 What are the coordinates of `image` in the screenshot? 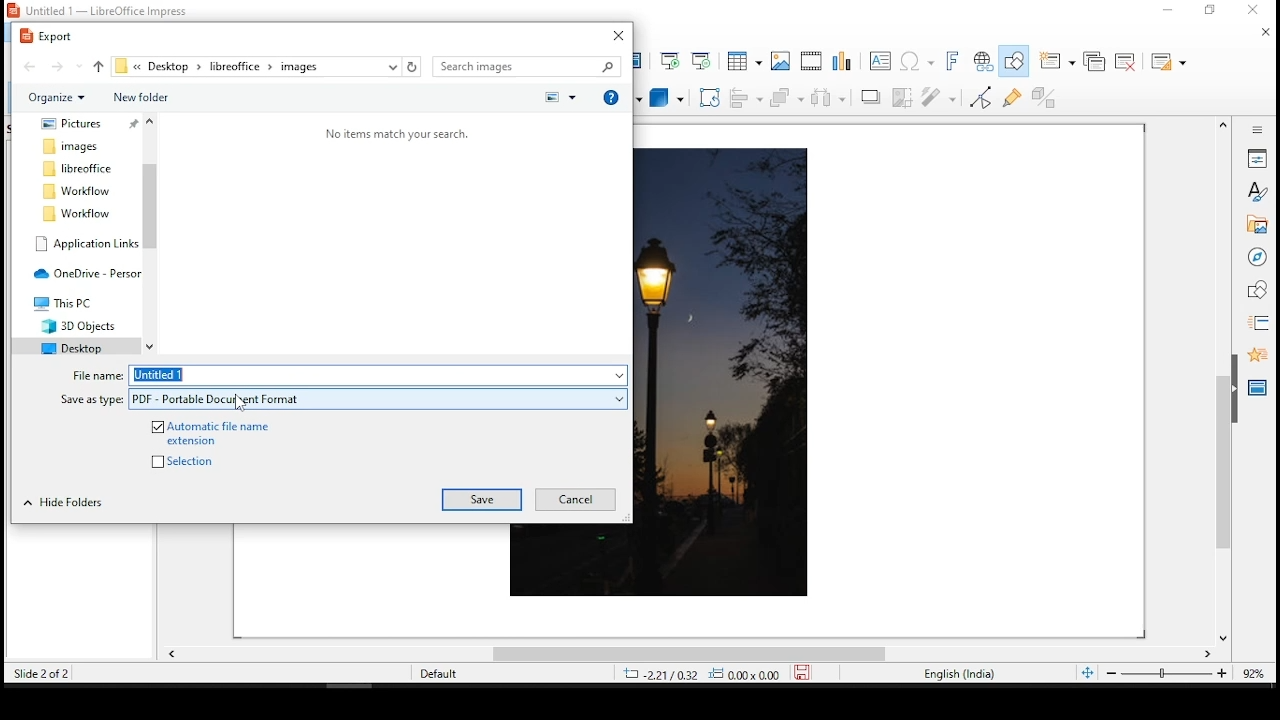 It's located at (728, 373).